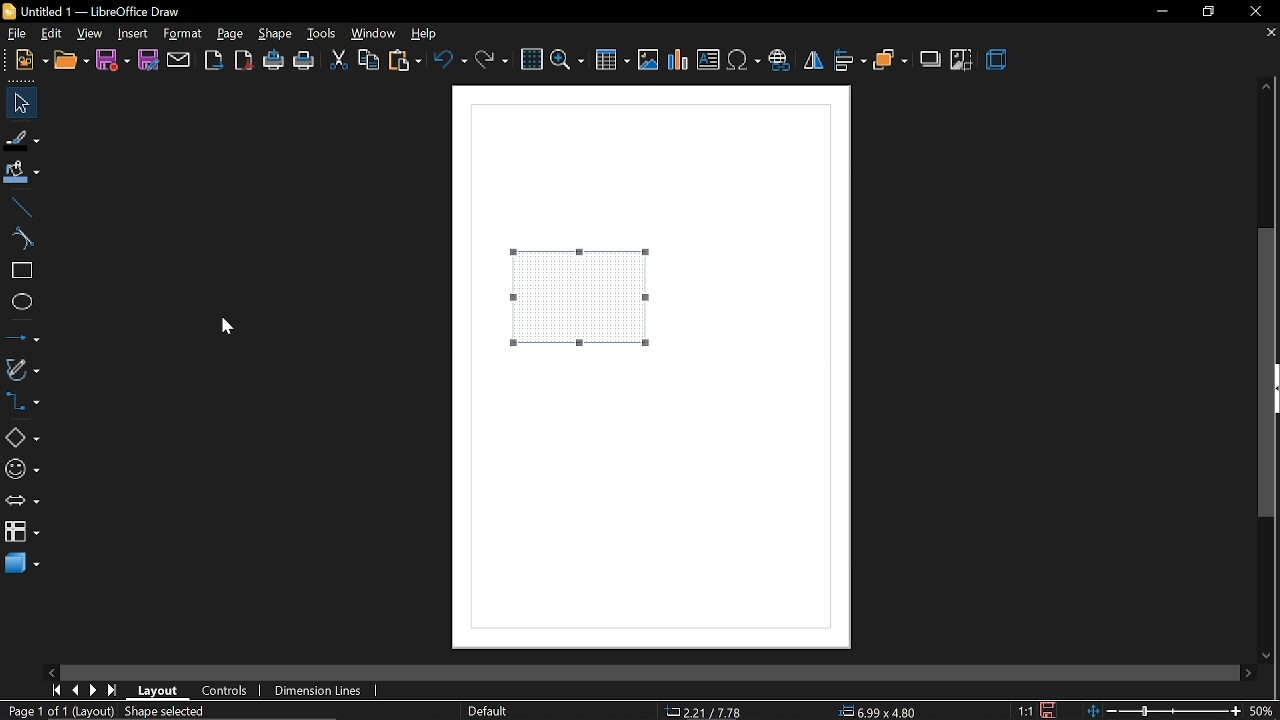 Image resolution: width=1280 pixels, height=720 pixels. I want to click on symbol shapes, so click(22, 469).